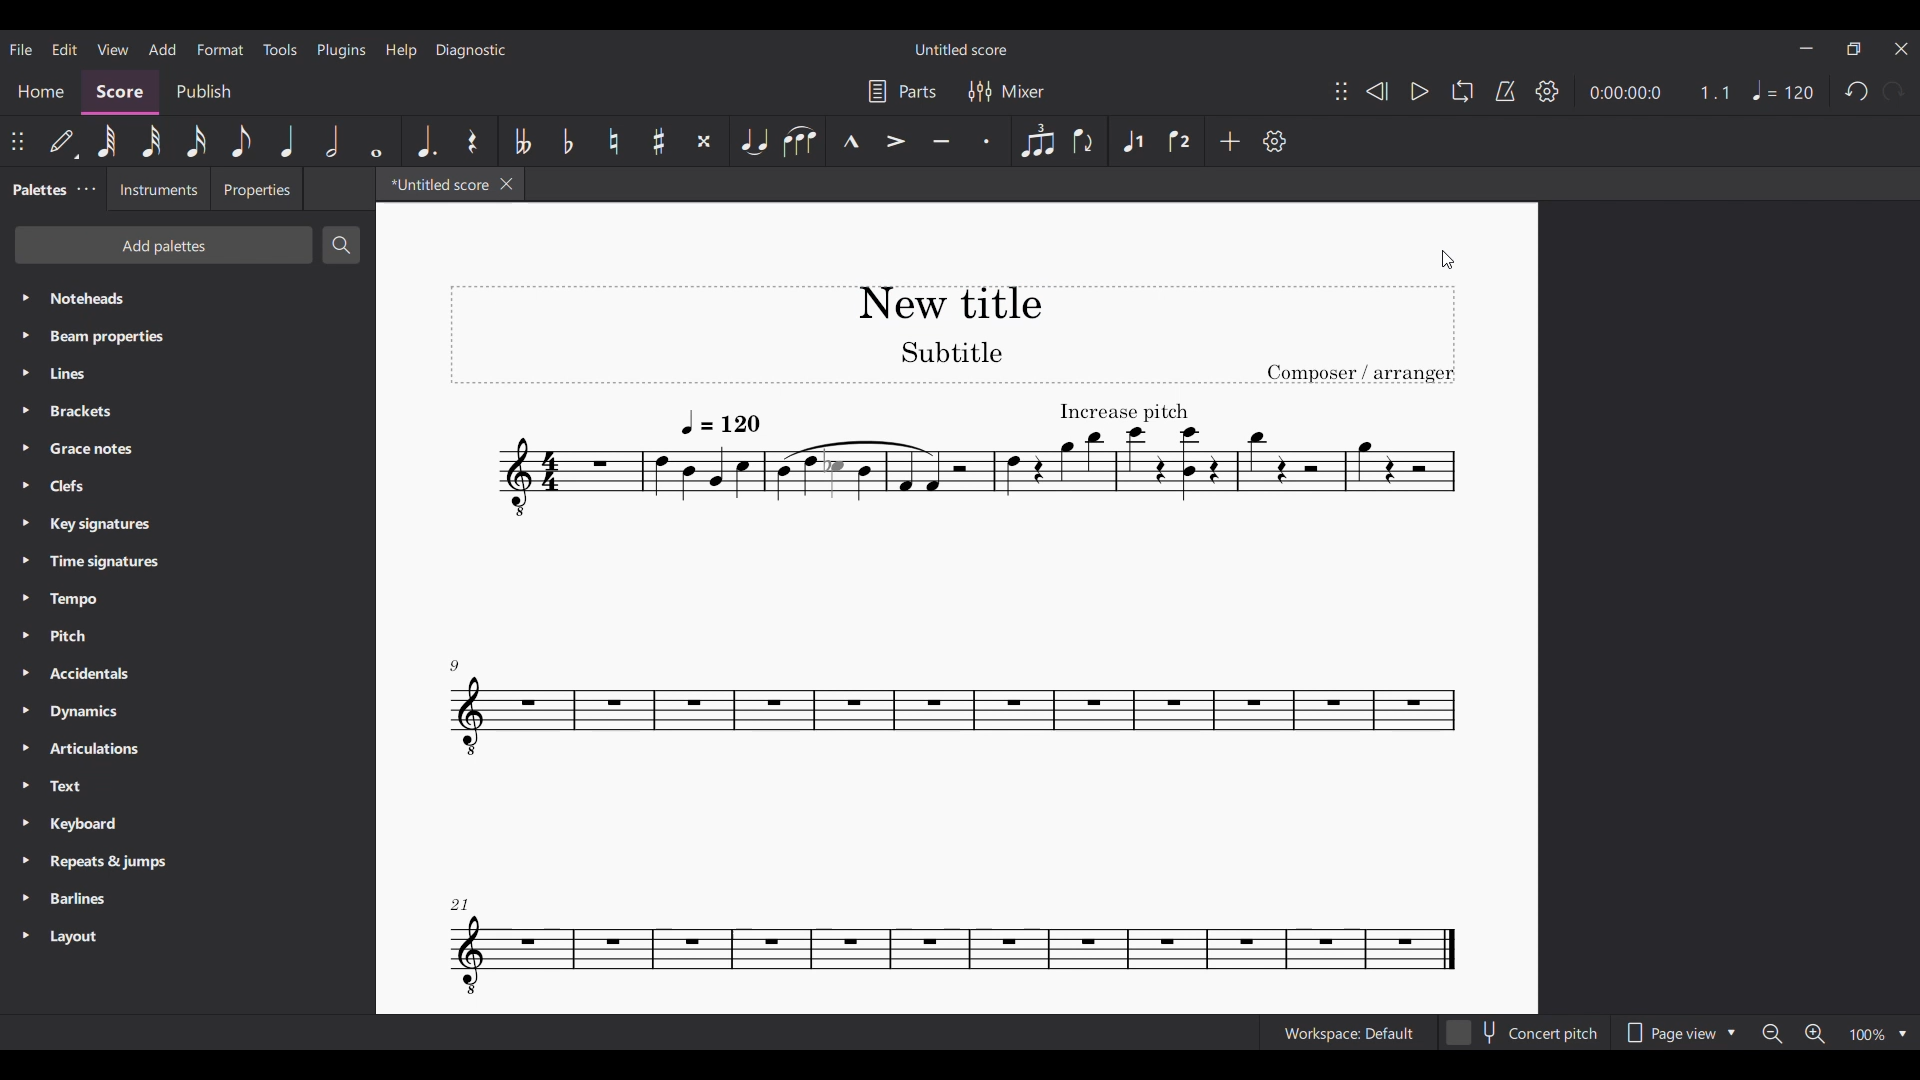 The width and height of the screenshot is (1920, 1080). I want to click on Marcato, so click(850, 141).